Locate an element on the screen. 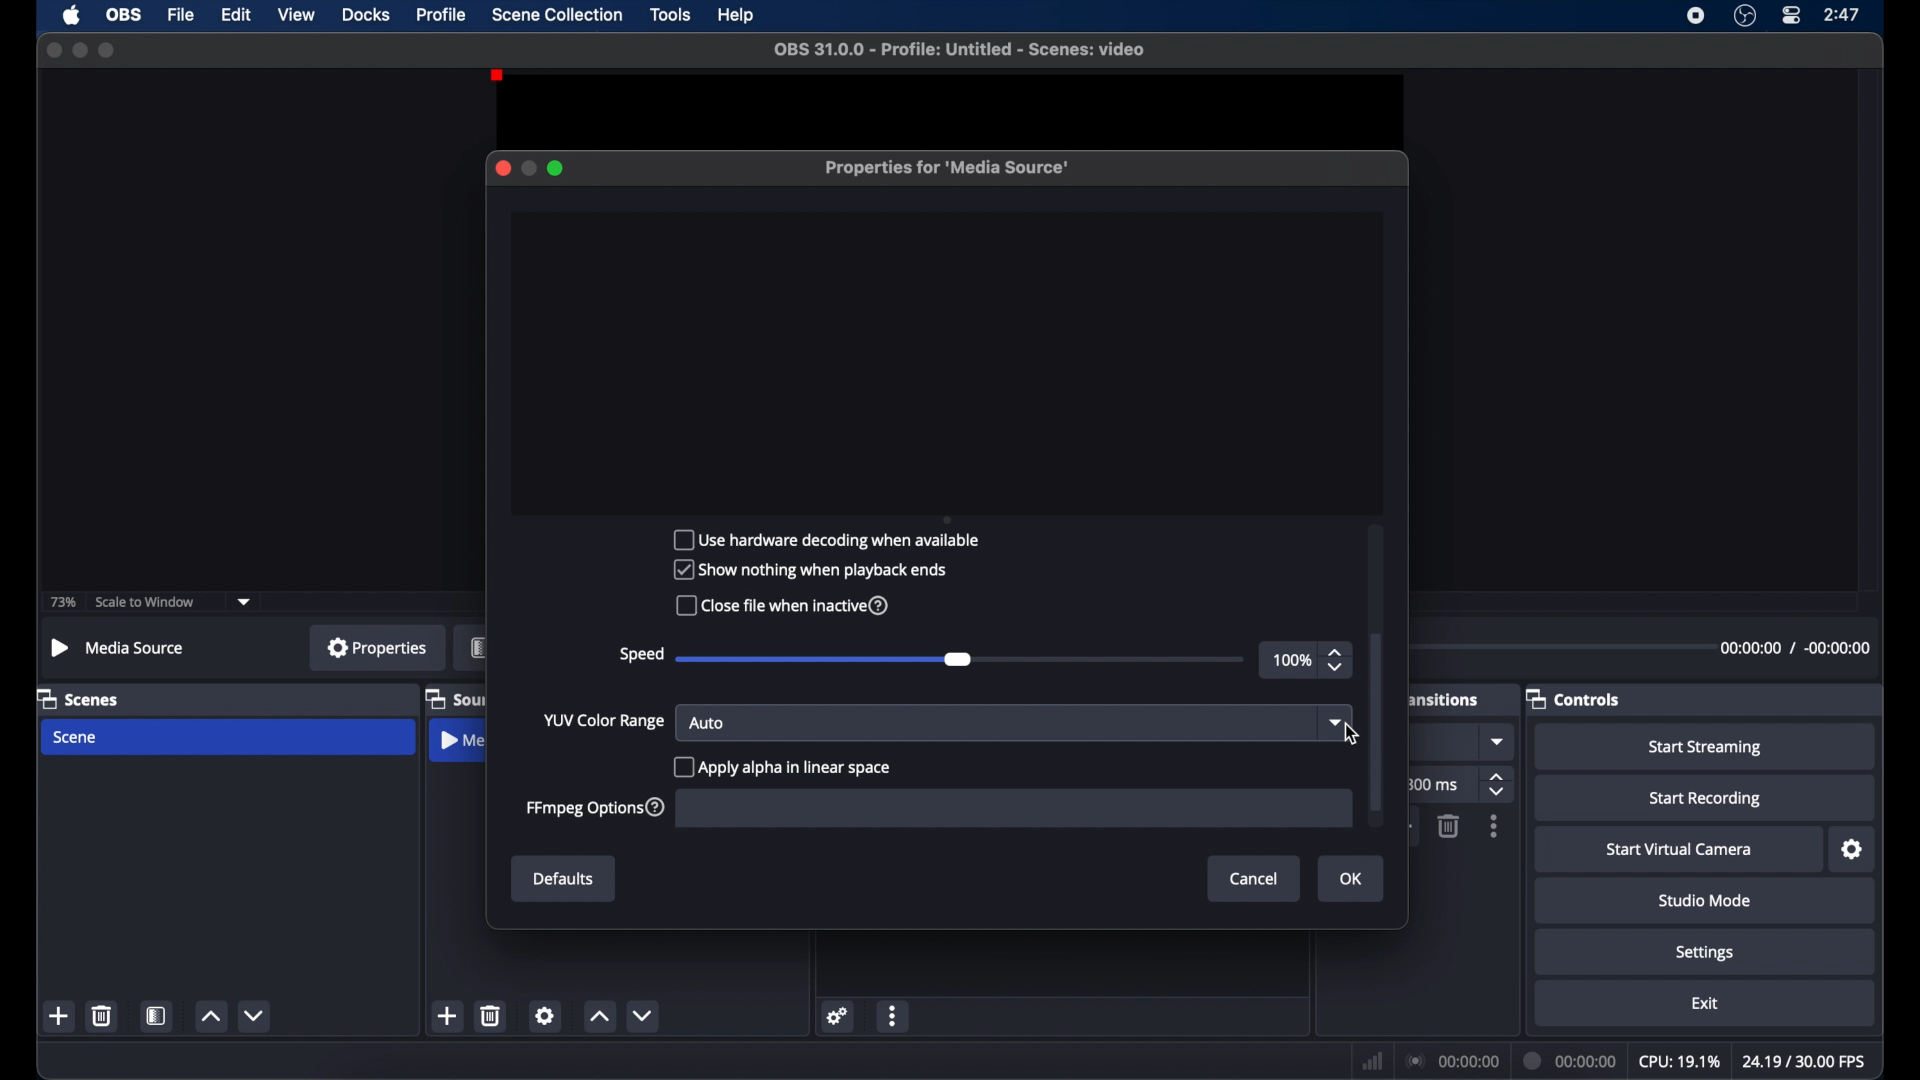  dropdown is located at coordinates (245, 602).